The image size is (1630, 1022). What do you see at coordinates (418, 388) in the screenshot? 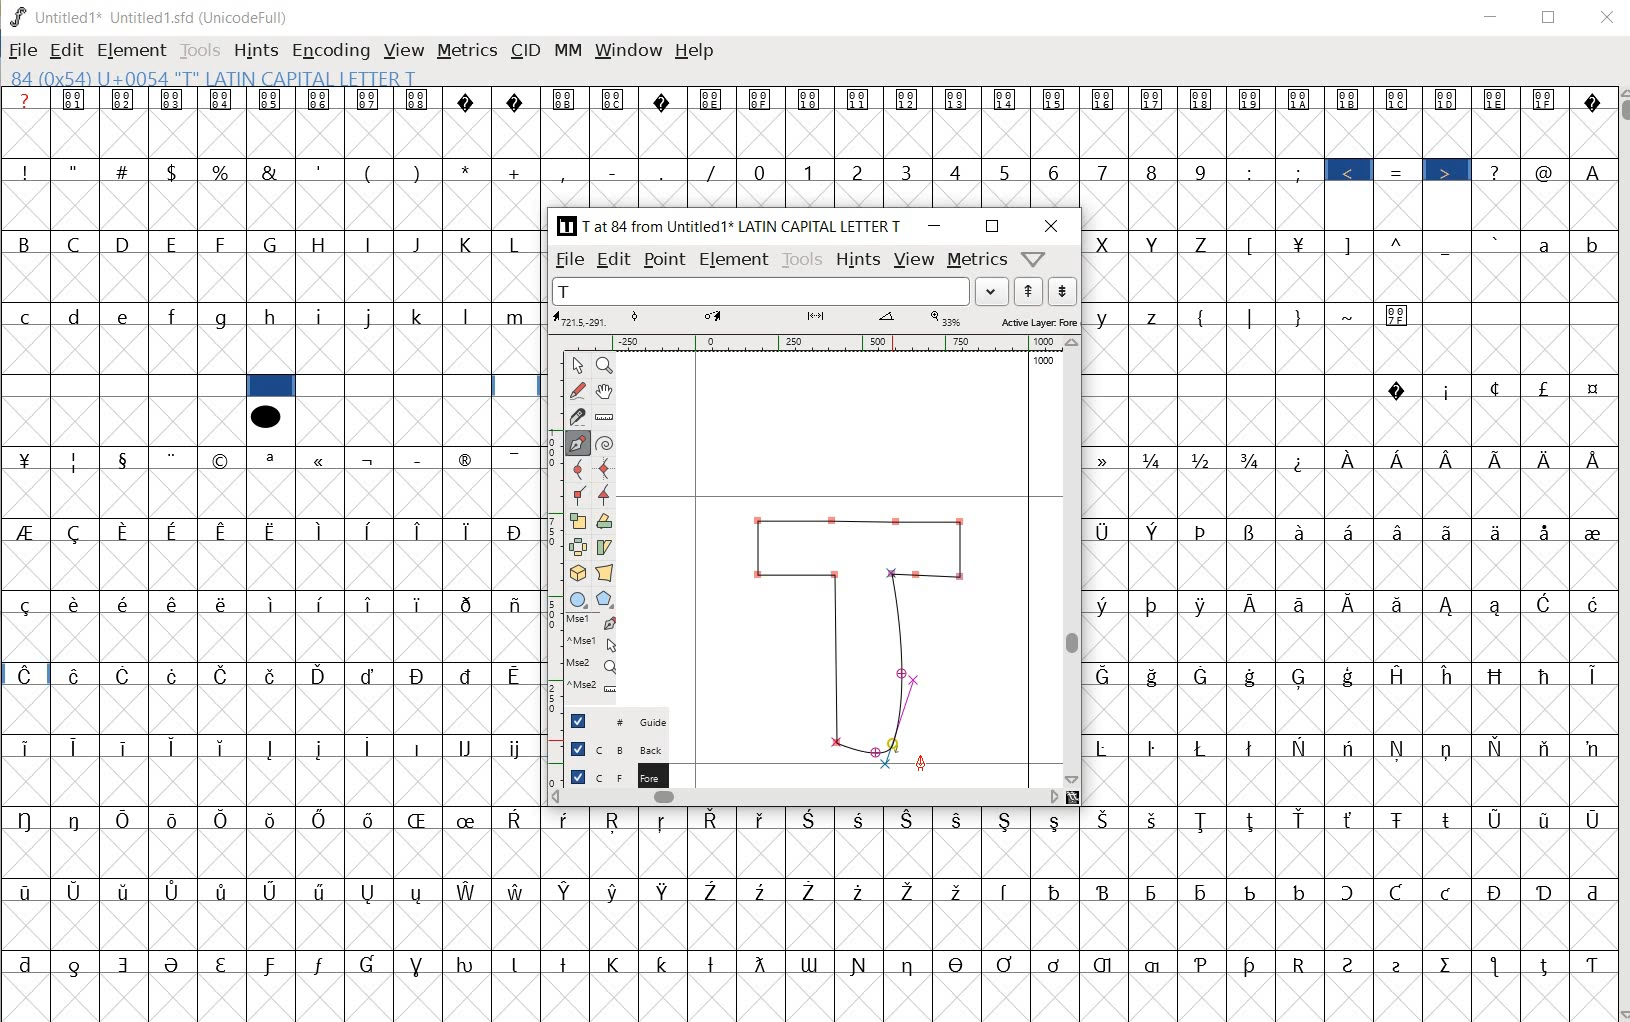
I see `empty spaces` at bounding box center [418, 388].